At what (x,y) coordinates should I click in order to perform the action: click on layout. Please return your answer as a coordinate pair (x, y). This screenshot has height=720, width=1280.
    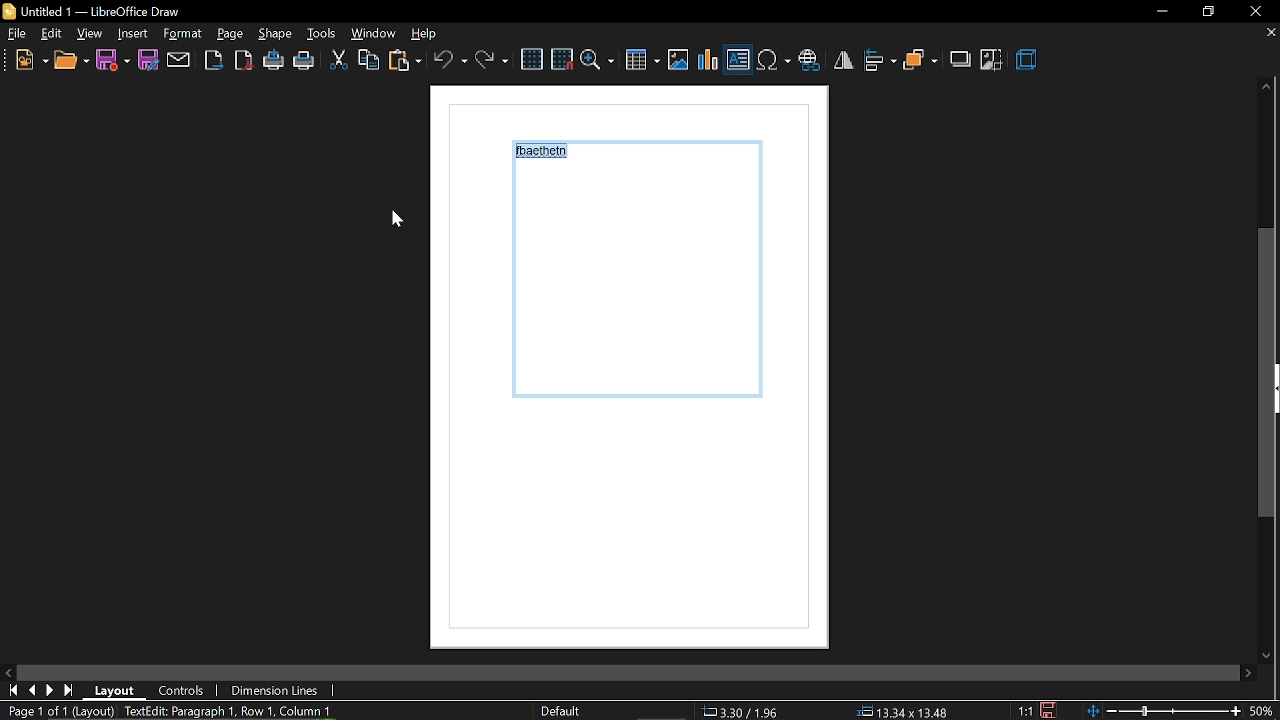
    Looking at the image, I should click on (115, 691).